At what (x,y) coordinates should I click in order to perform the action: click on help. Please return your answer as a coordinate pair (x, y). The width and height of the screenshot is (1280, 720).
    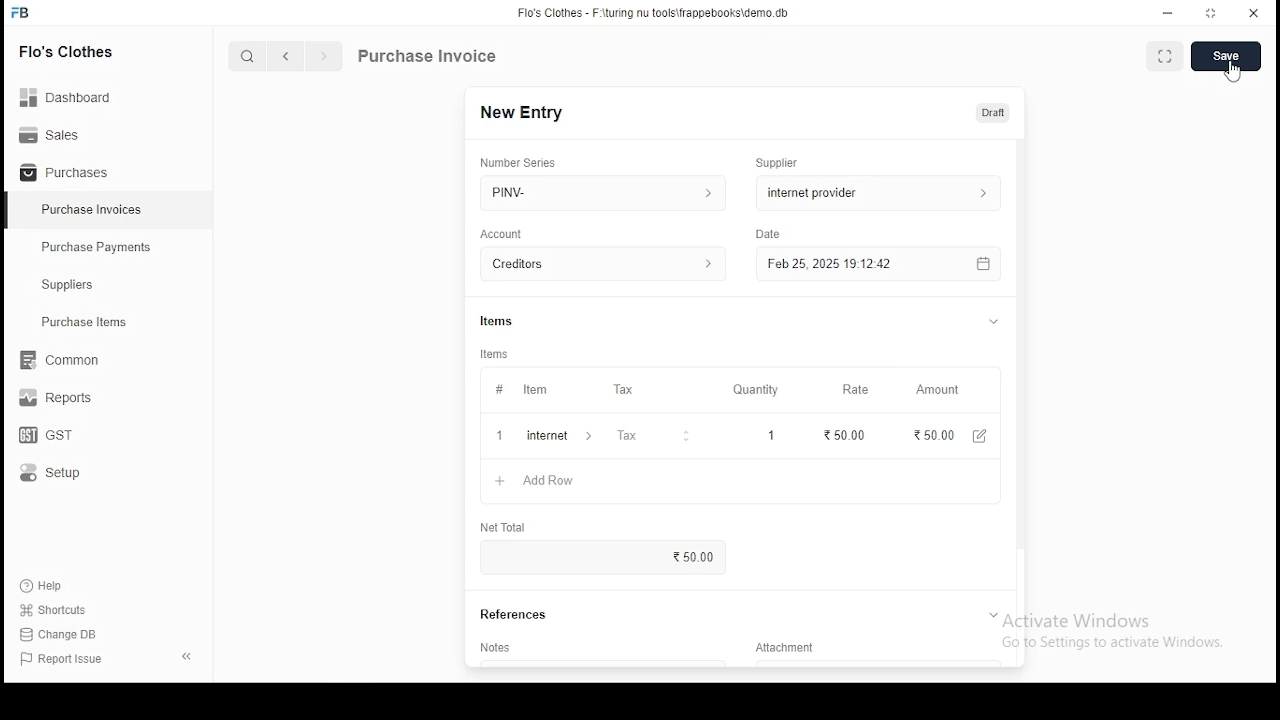
    Looking at the image, I should click on (46, 583).